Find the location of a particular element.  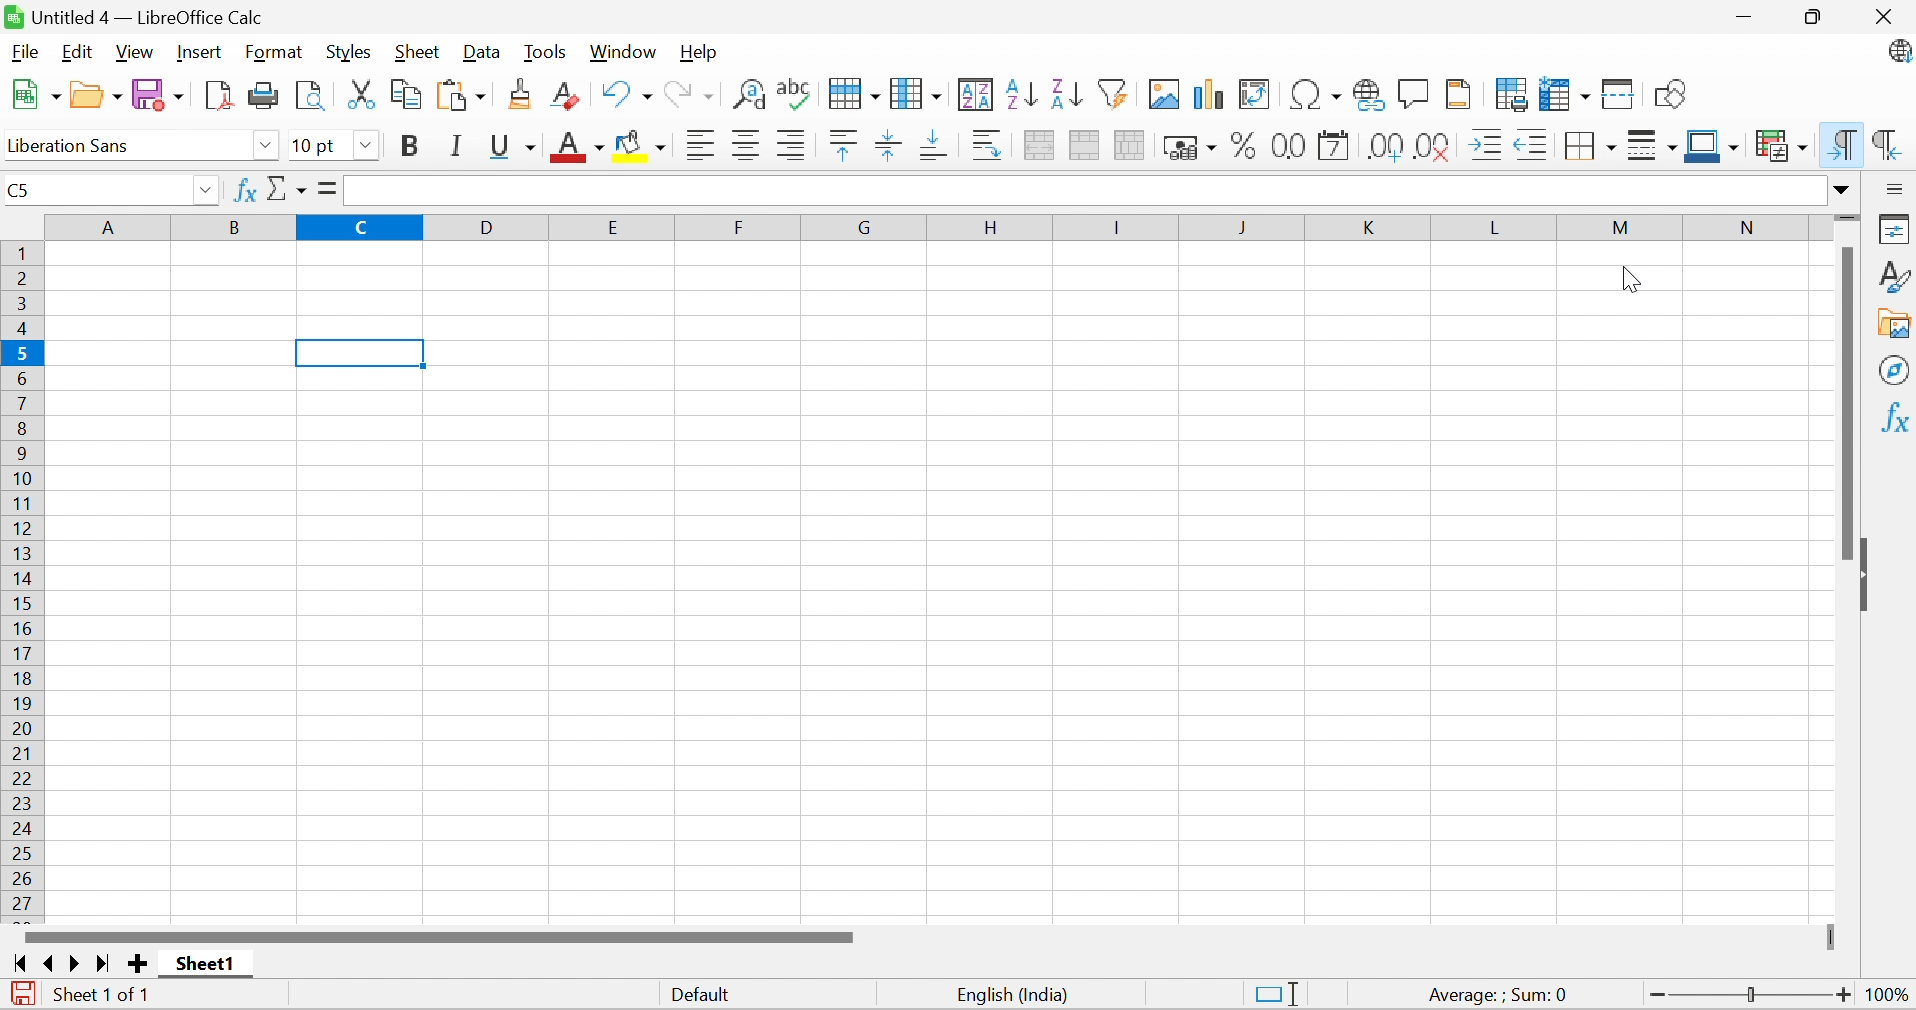

Paste is located at coordinates (465, 97).